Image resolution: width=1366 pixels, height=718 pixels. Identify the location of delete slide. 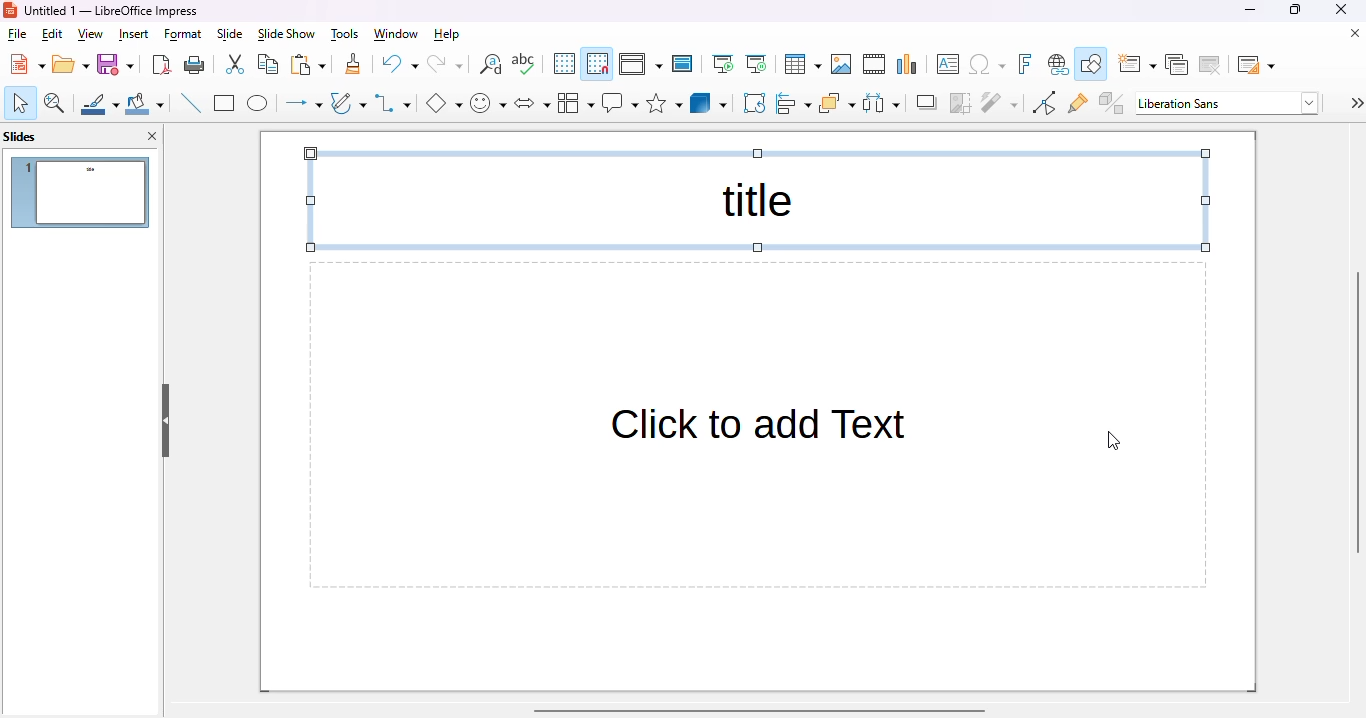
(1210, 65).